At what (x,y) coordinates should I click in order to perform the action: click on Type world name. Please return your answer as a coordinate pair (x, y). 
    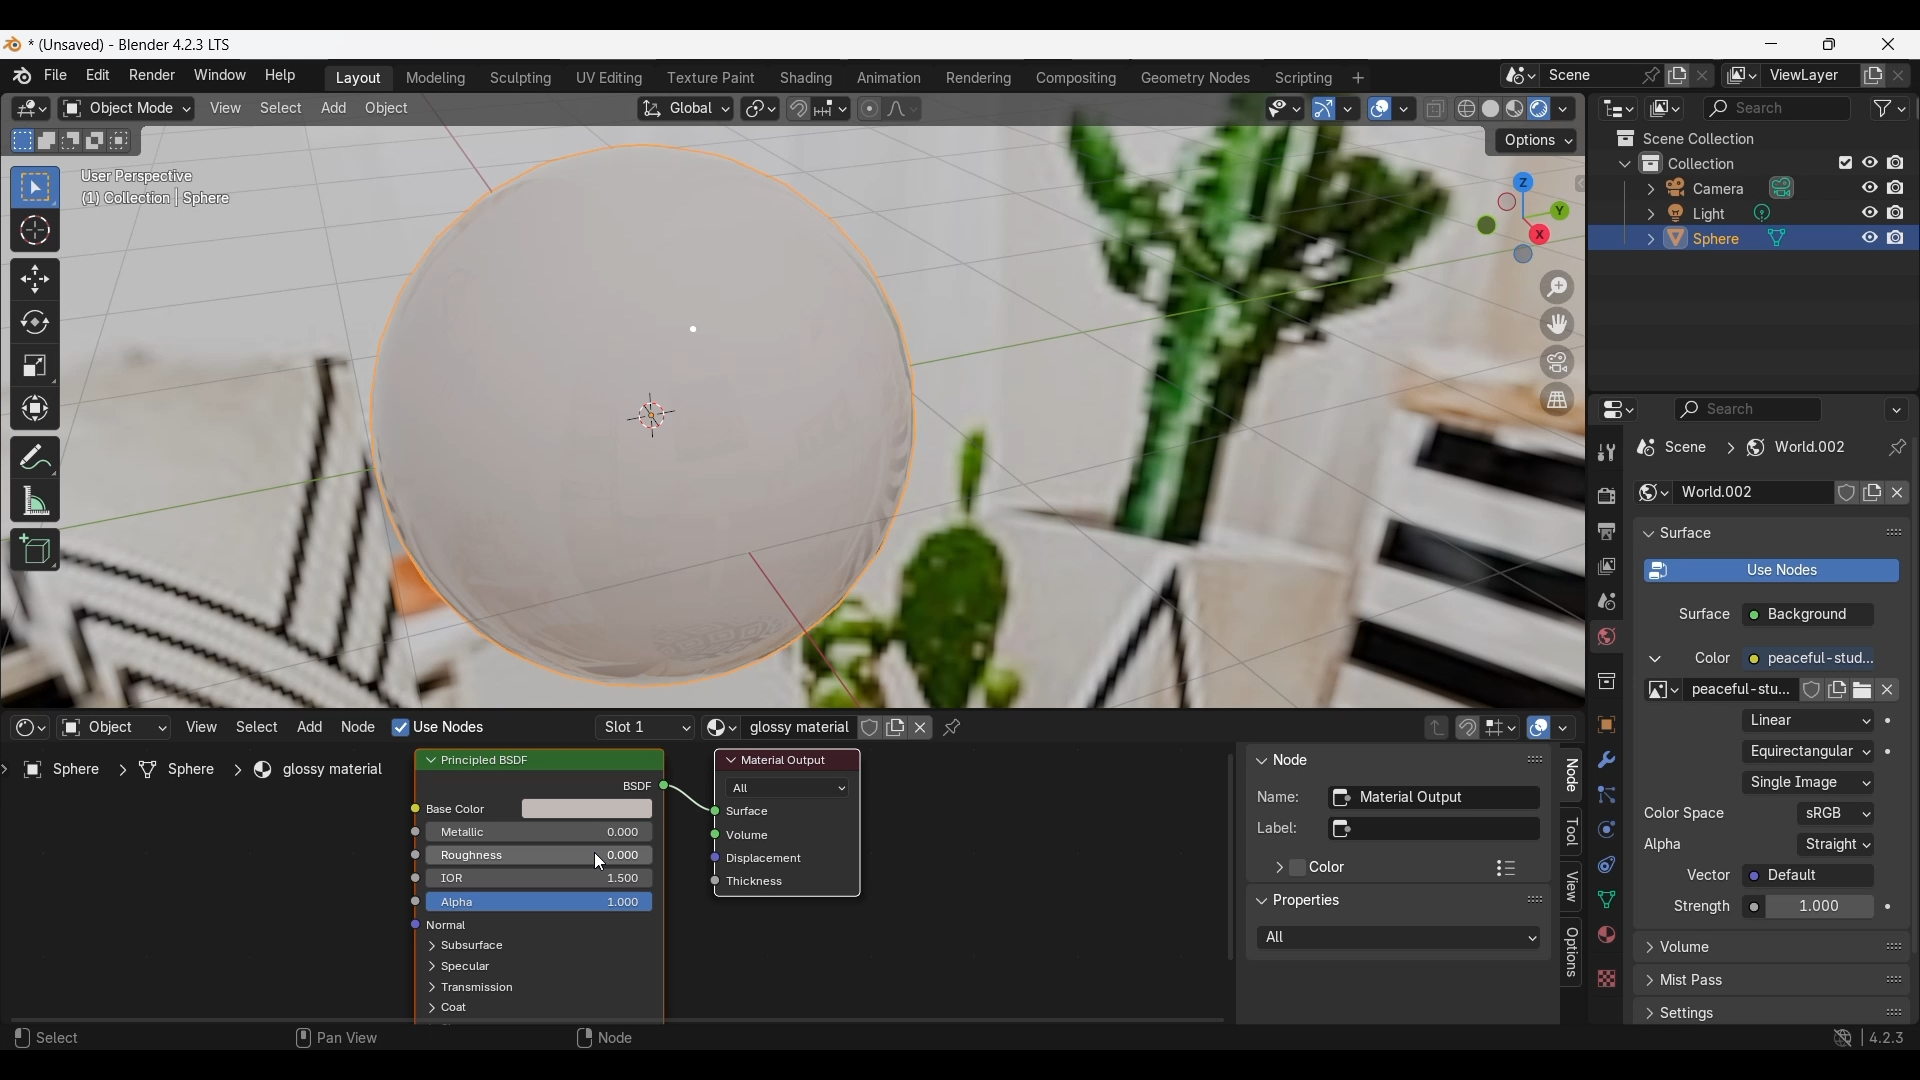
    Looking at the image, I should click on (1750, 492).